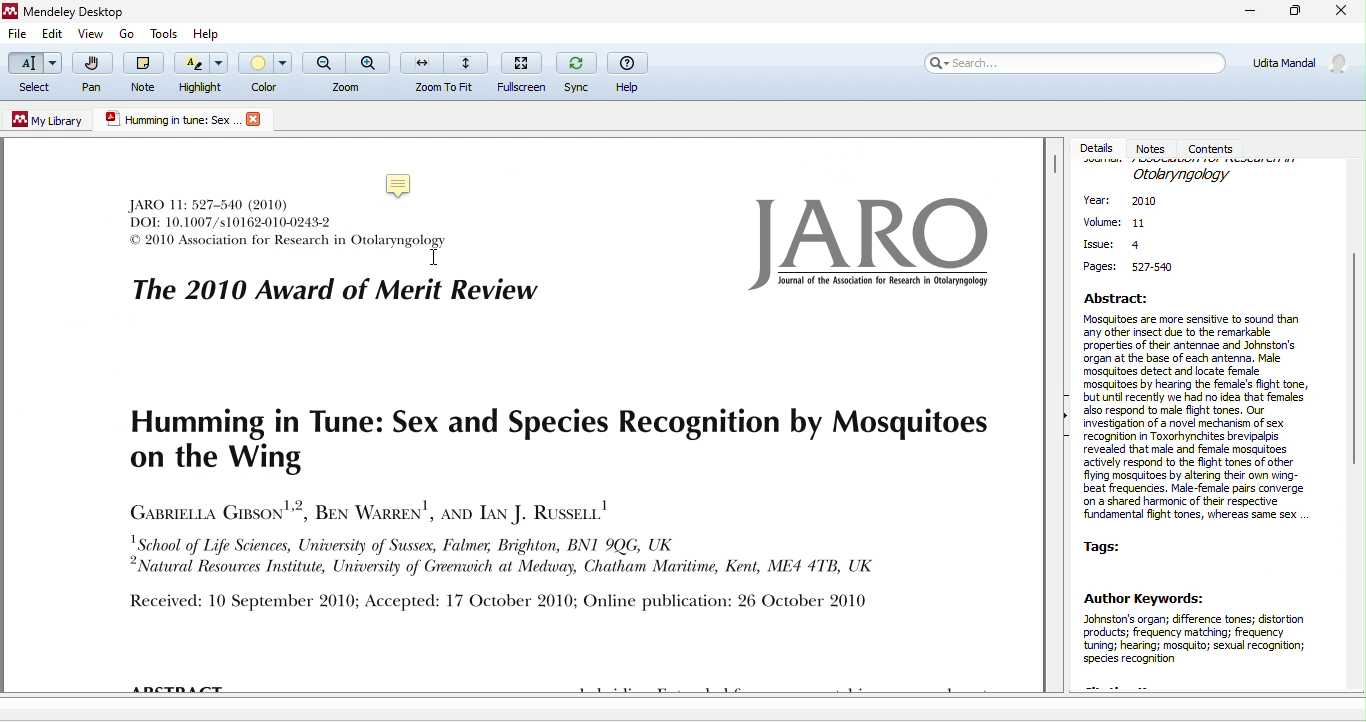 This screenshot has width=1366, height=722. Describe the element at coordinates (1353, 354) in the screenshot. I see `vertical scroll bar` at that location.